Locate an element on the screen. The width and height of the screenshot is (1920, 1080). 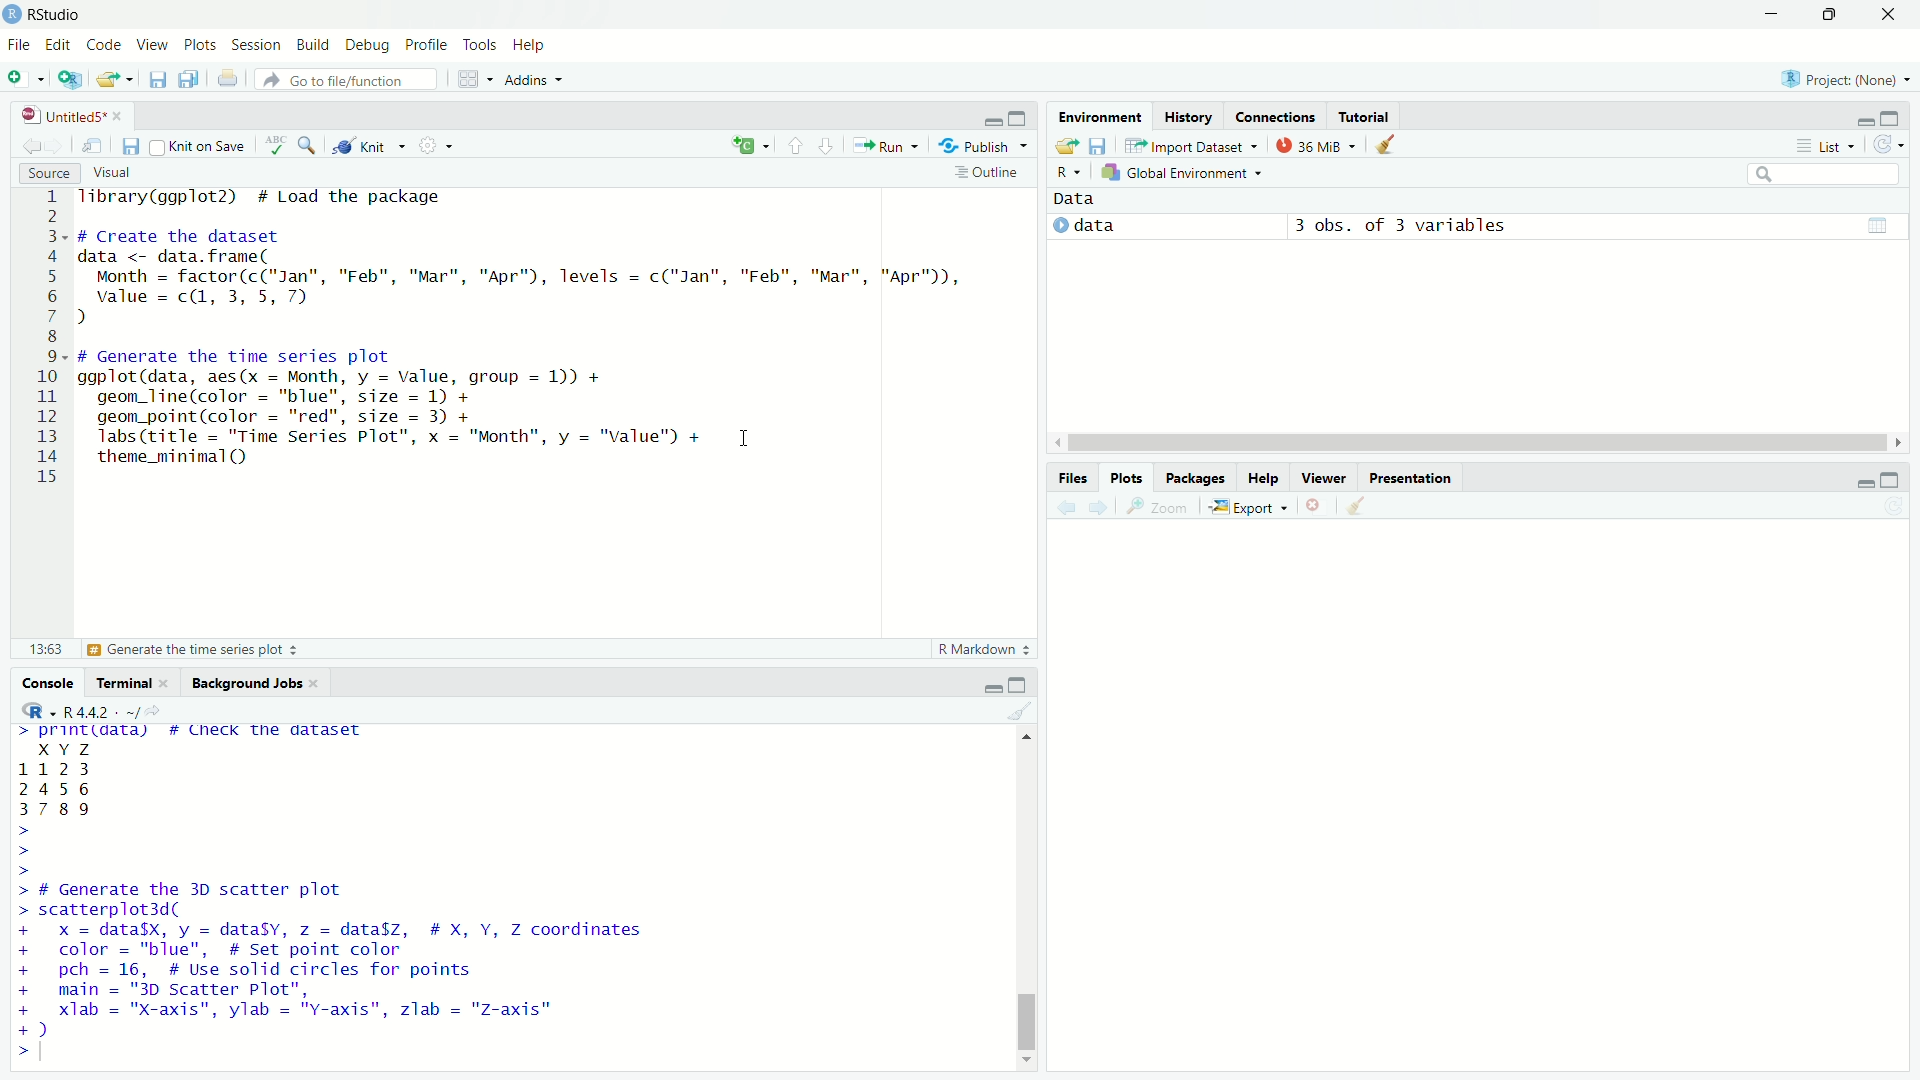
Environment is located at coordinates (1101, 117).